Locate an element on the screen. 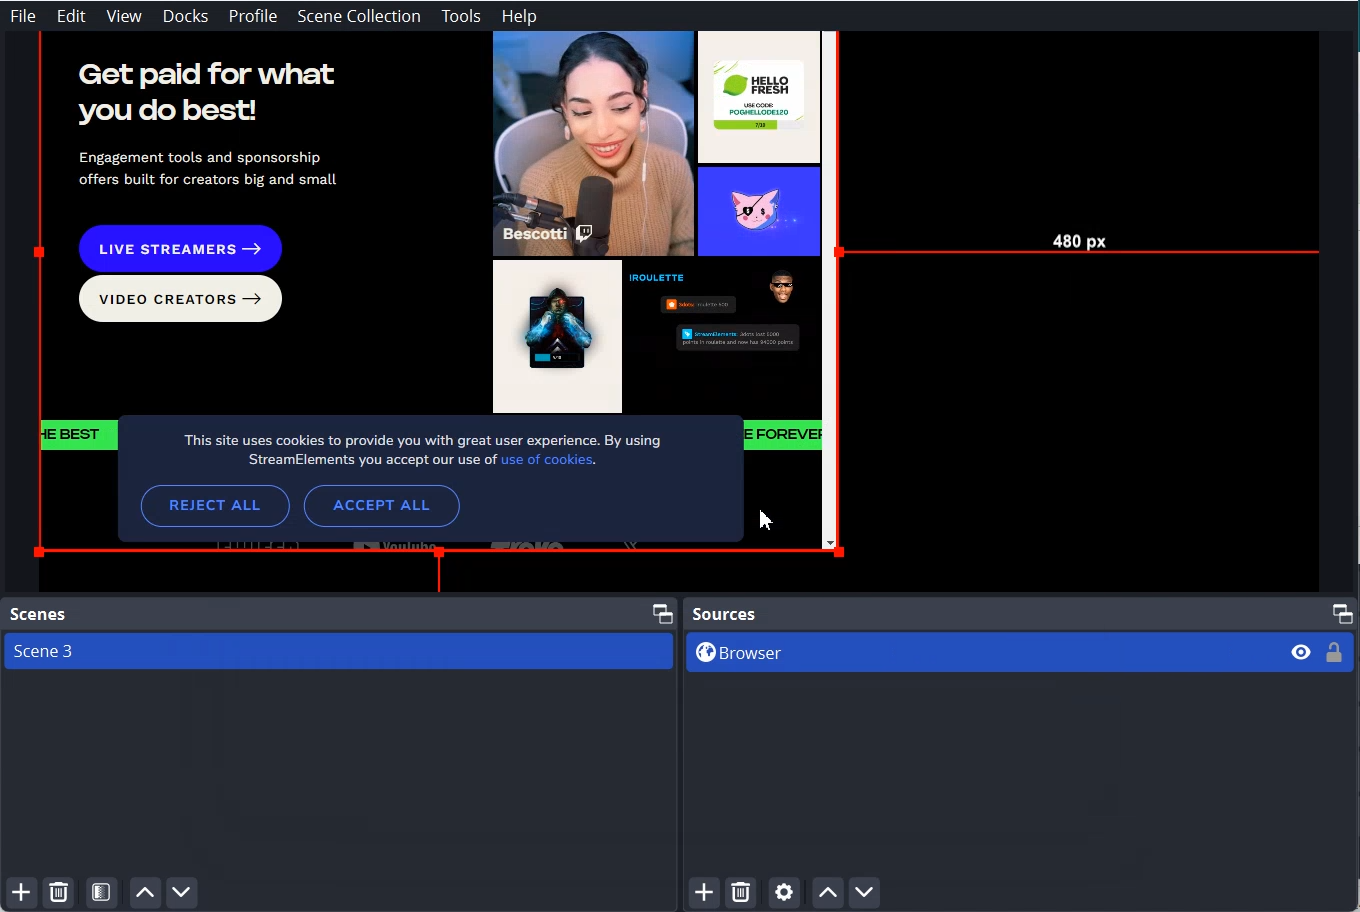  Move Source up is located at coordinates (827, 892).